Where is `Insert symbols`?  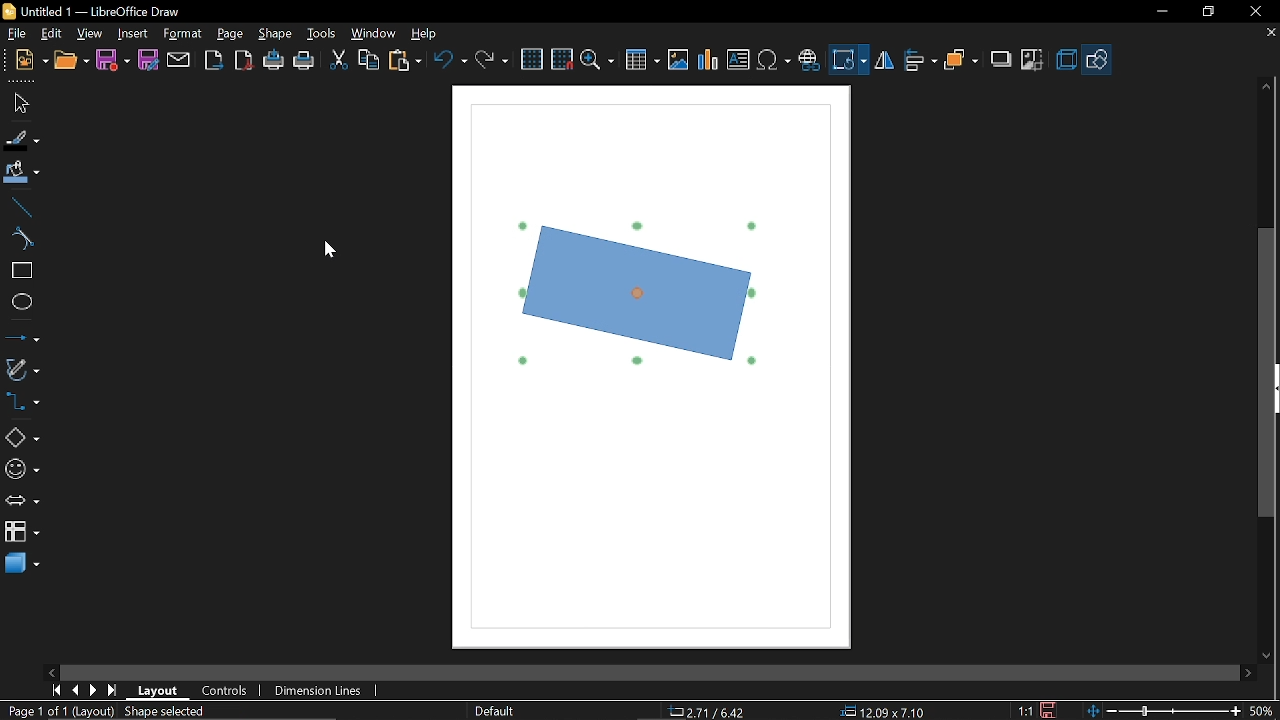
Insert symbols is located at coordinates (775, 61).